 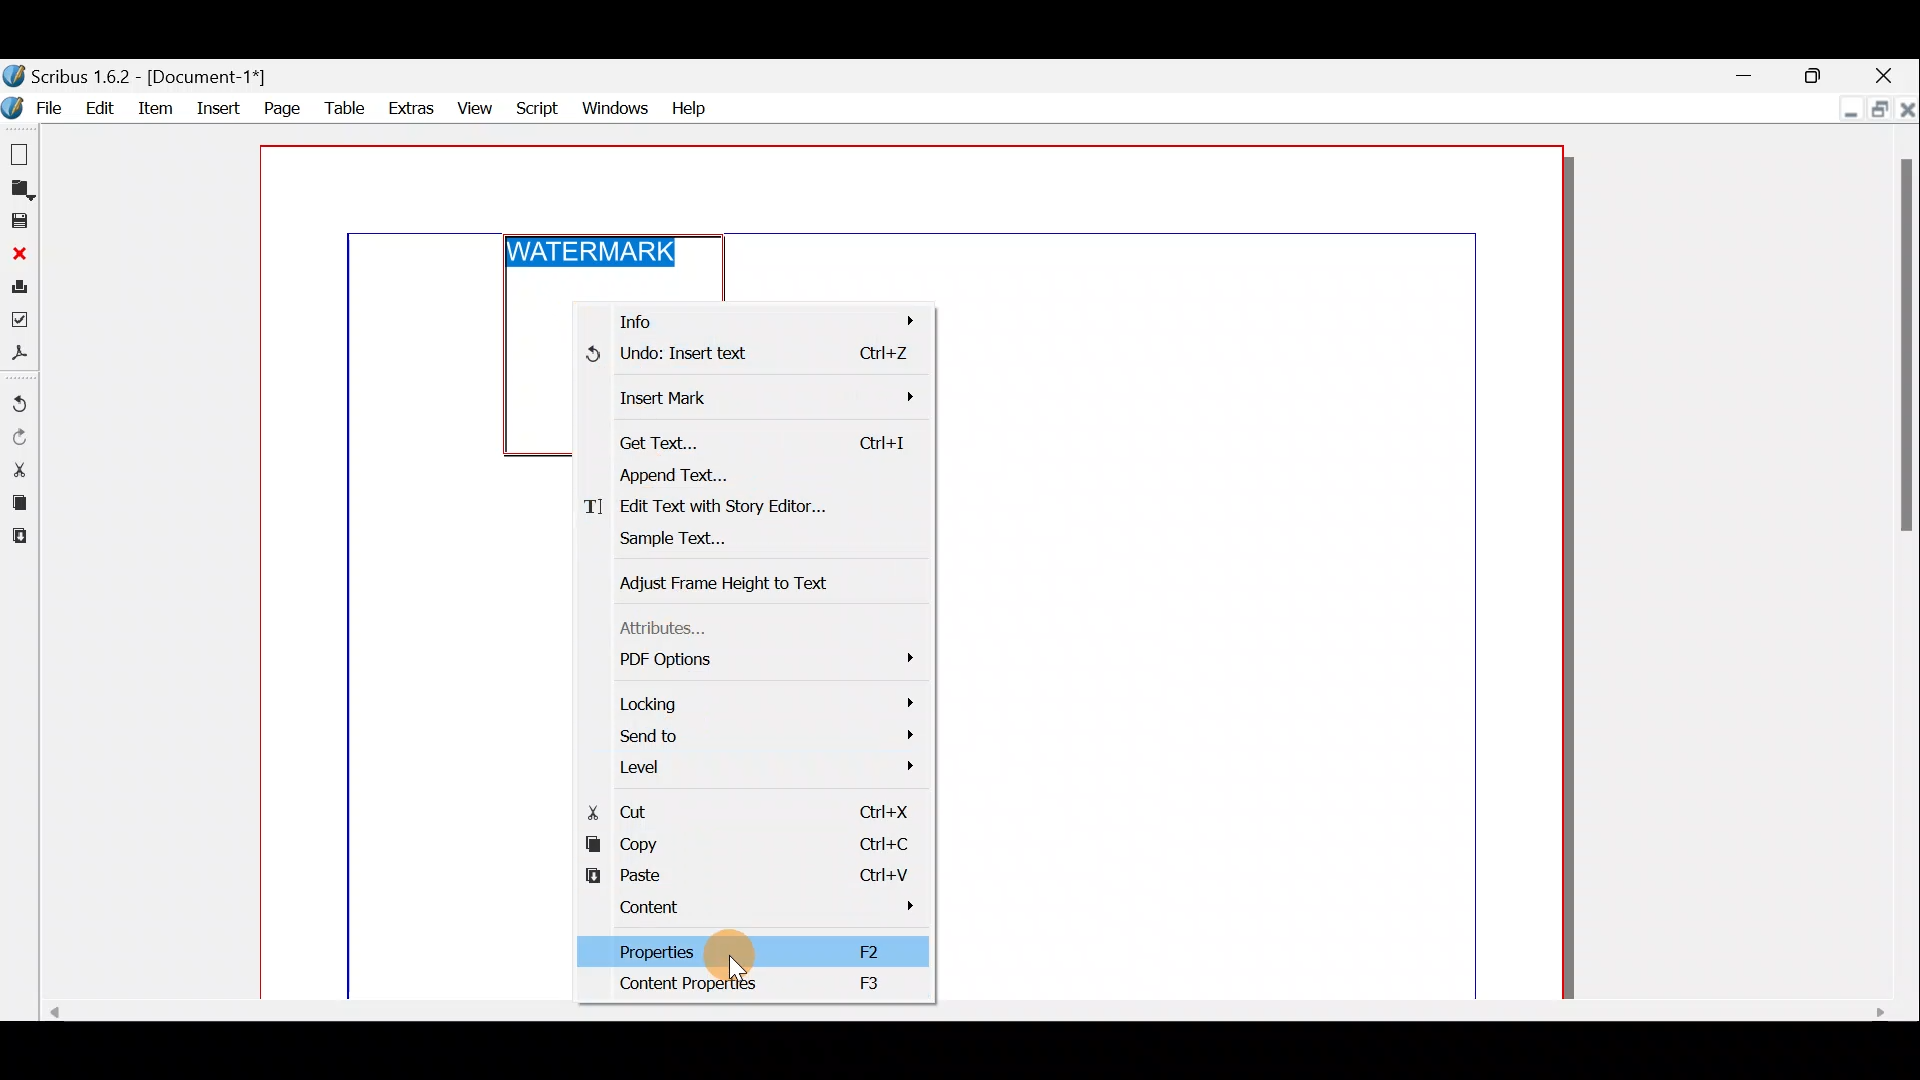 What do you see at coordinates (101, 107) in the screenshot?
I see `Edit` at bounding box center [101, 107].